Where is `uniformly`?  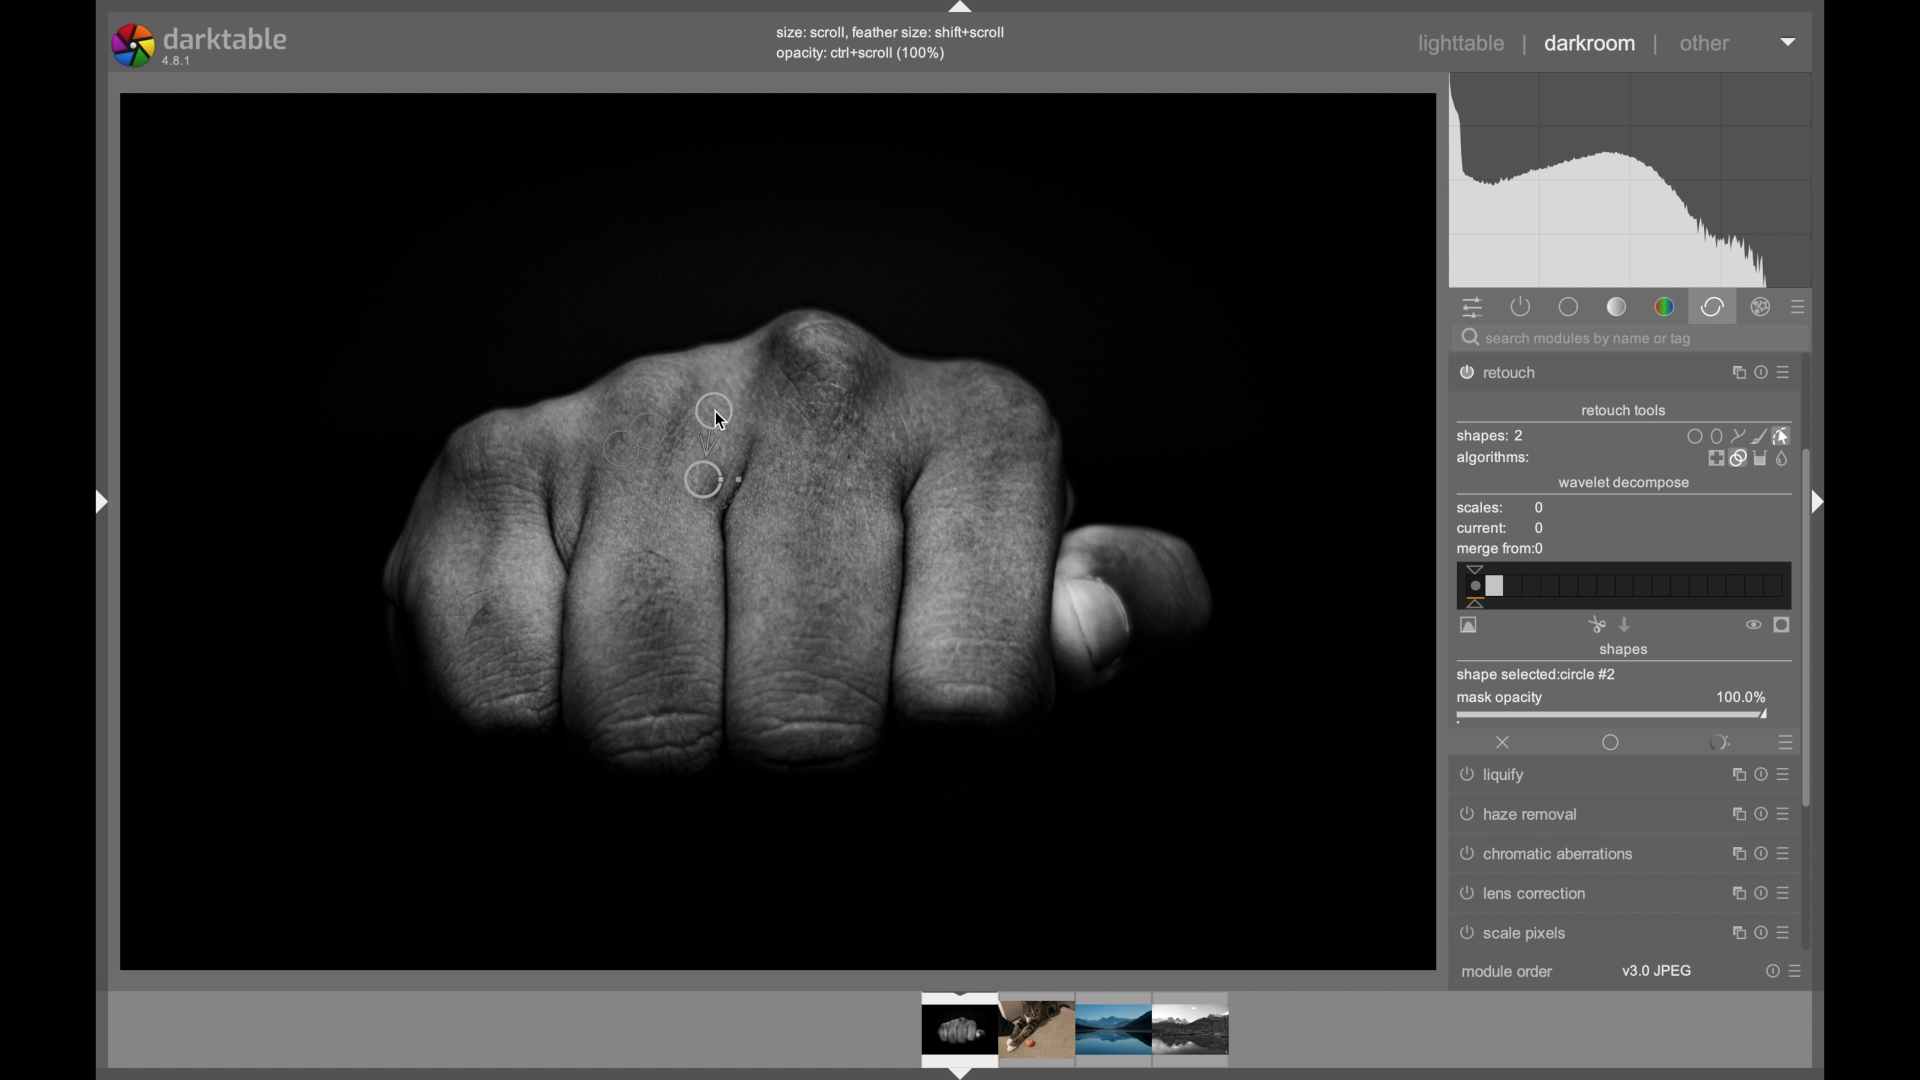 uniformly is located at coordinates (1610, 742).